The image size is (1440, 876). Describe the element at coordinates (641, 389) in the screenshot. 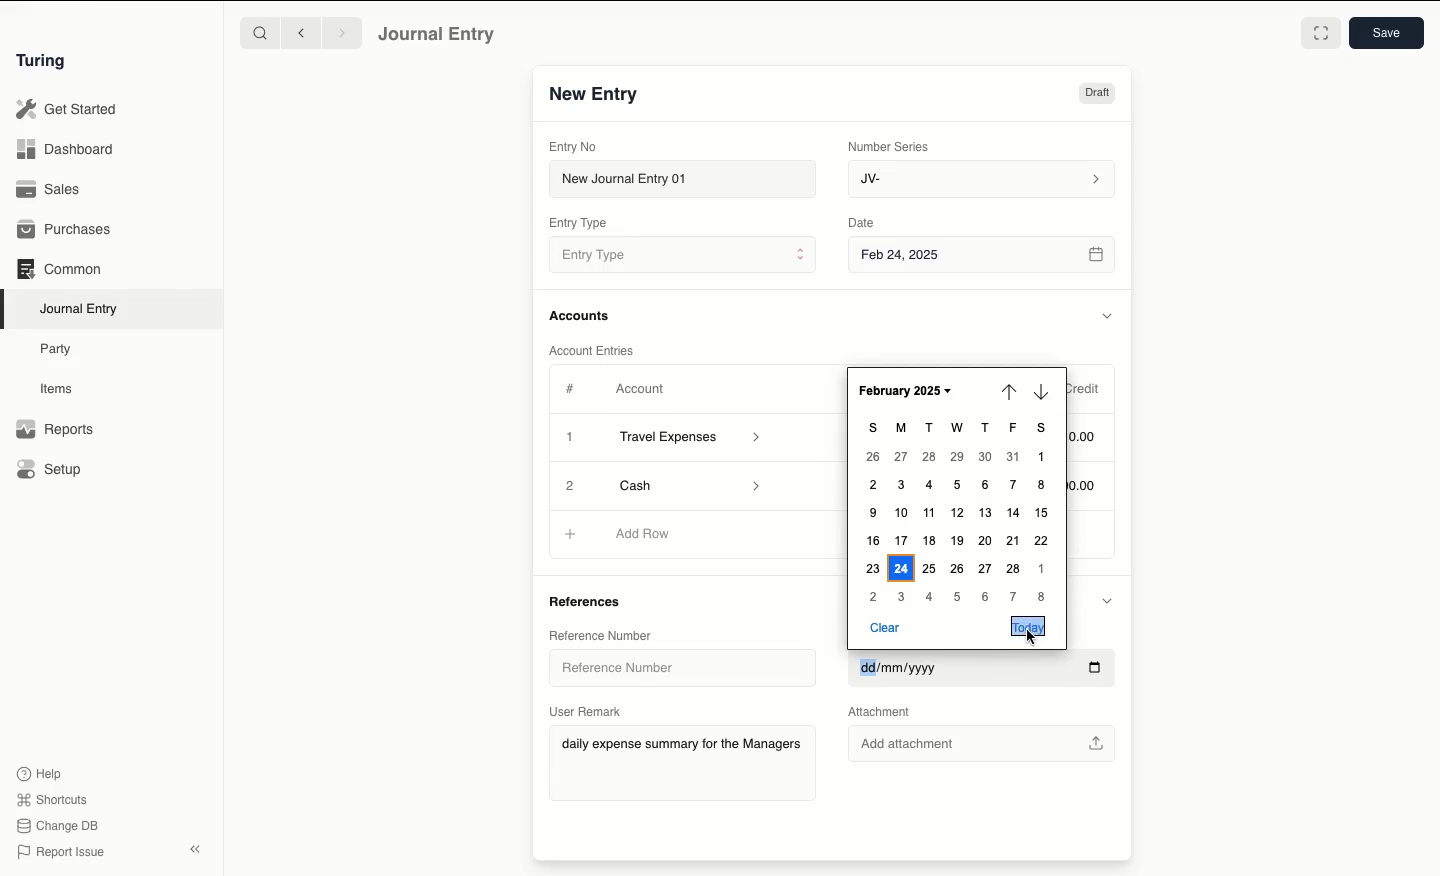

I see `Account` at that location.